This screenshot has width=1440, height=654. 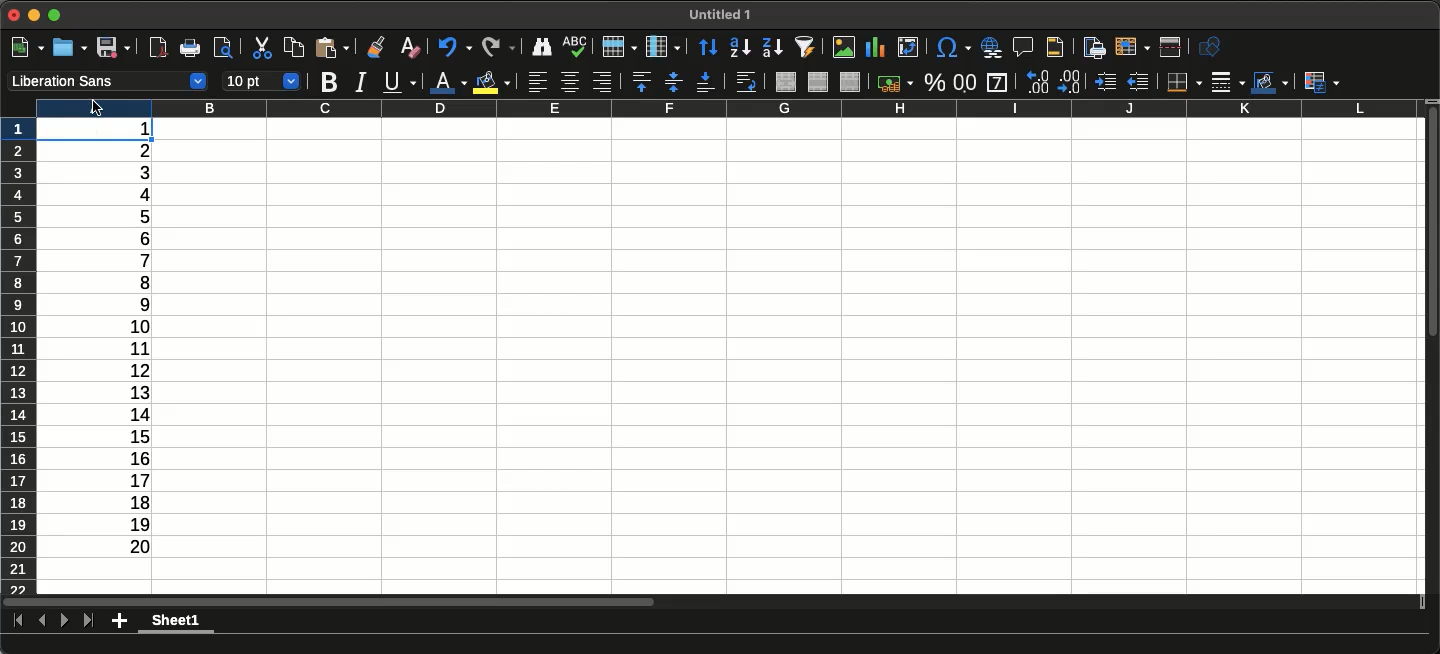 What do you see at coordinates (35, 17) in the screenshot?
I see `Minimize` at bounding box center [35, 17].